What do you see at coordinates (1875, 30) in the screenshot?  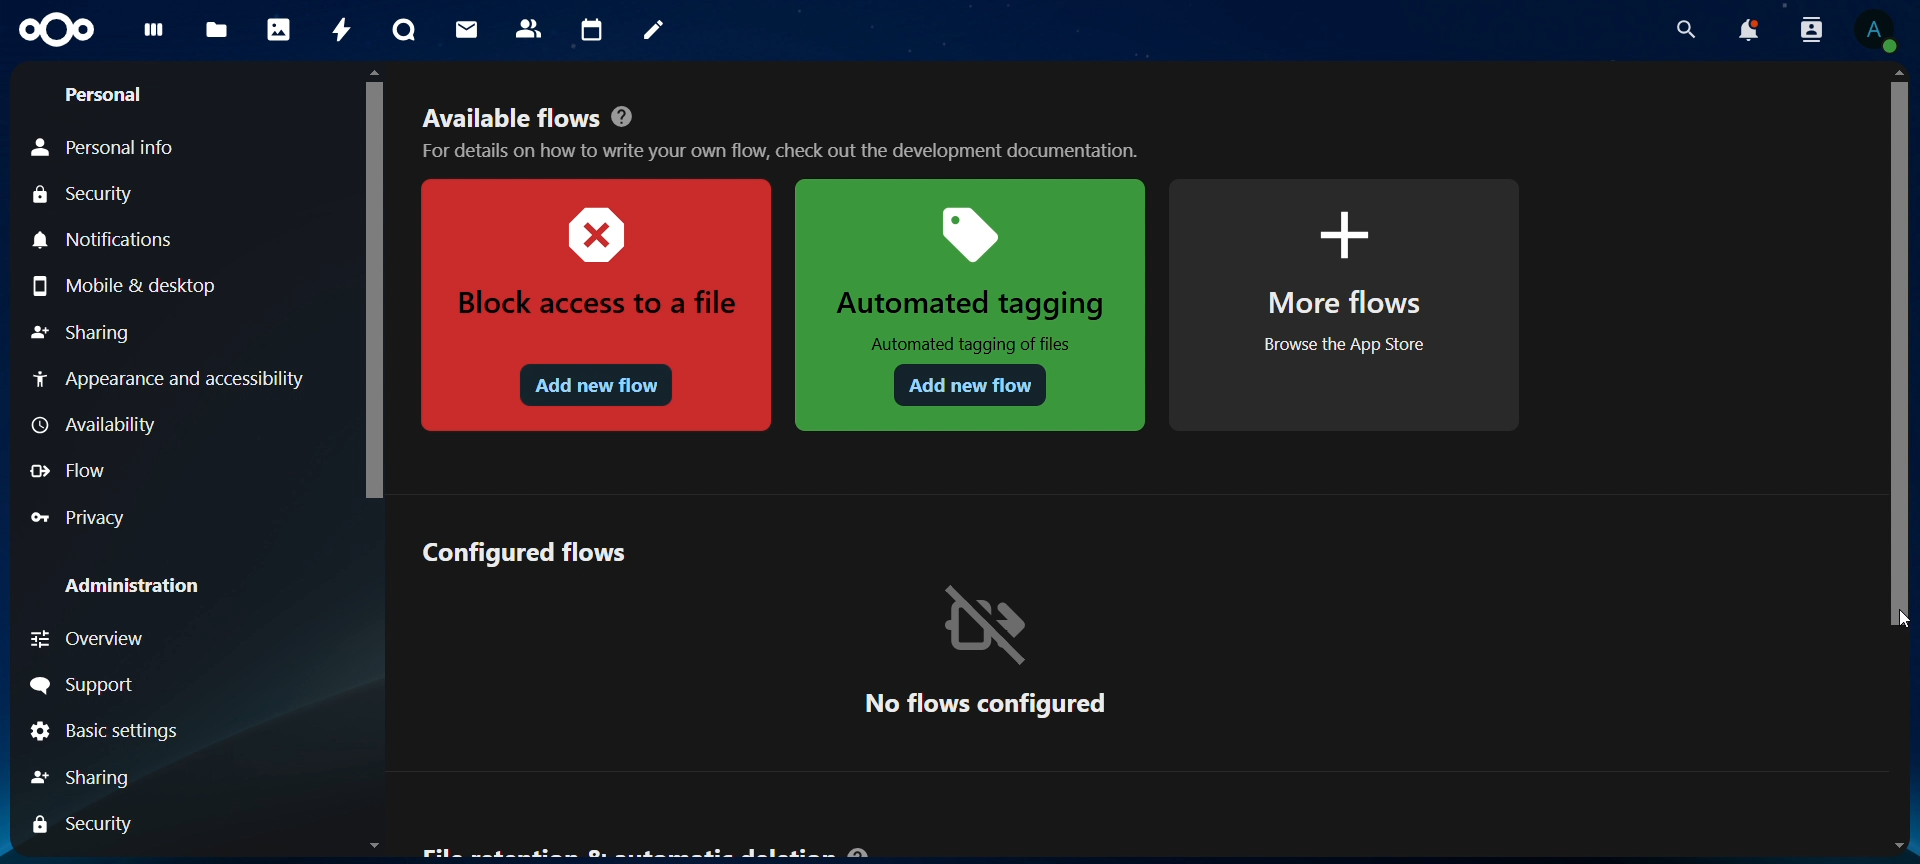 I see `view profile` at bounding box center [1875, 30].